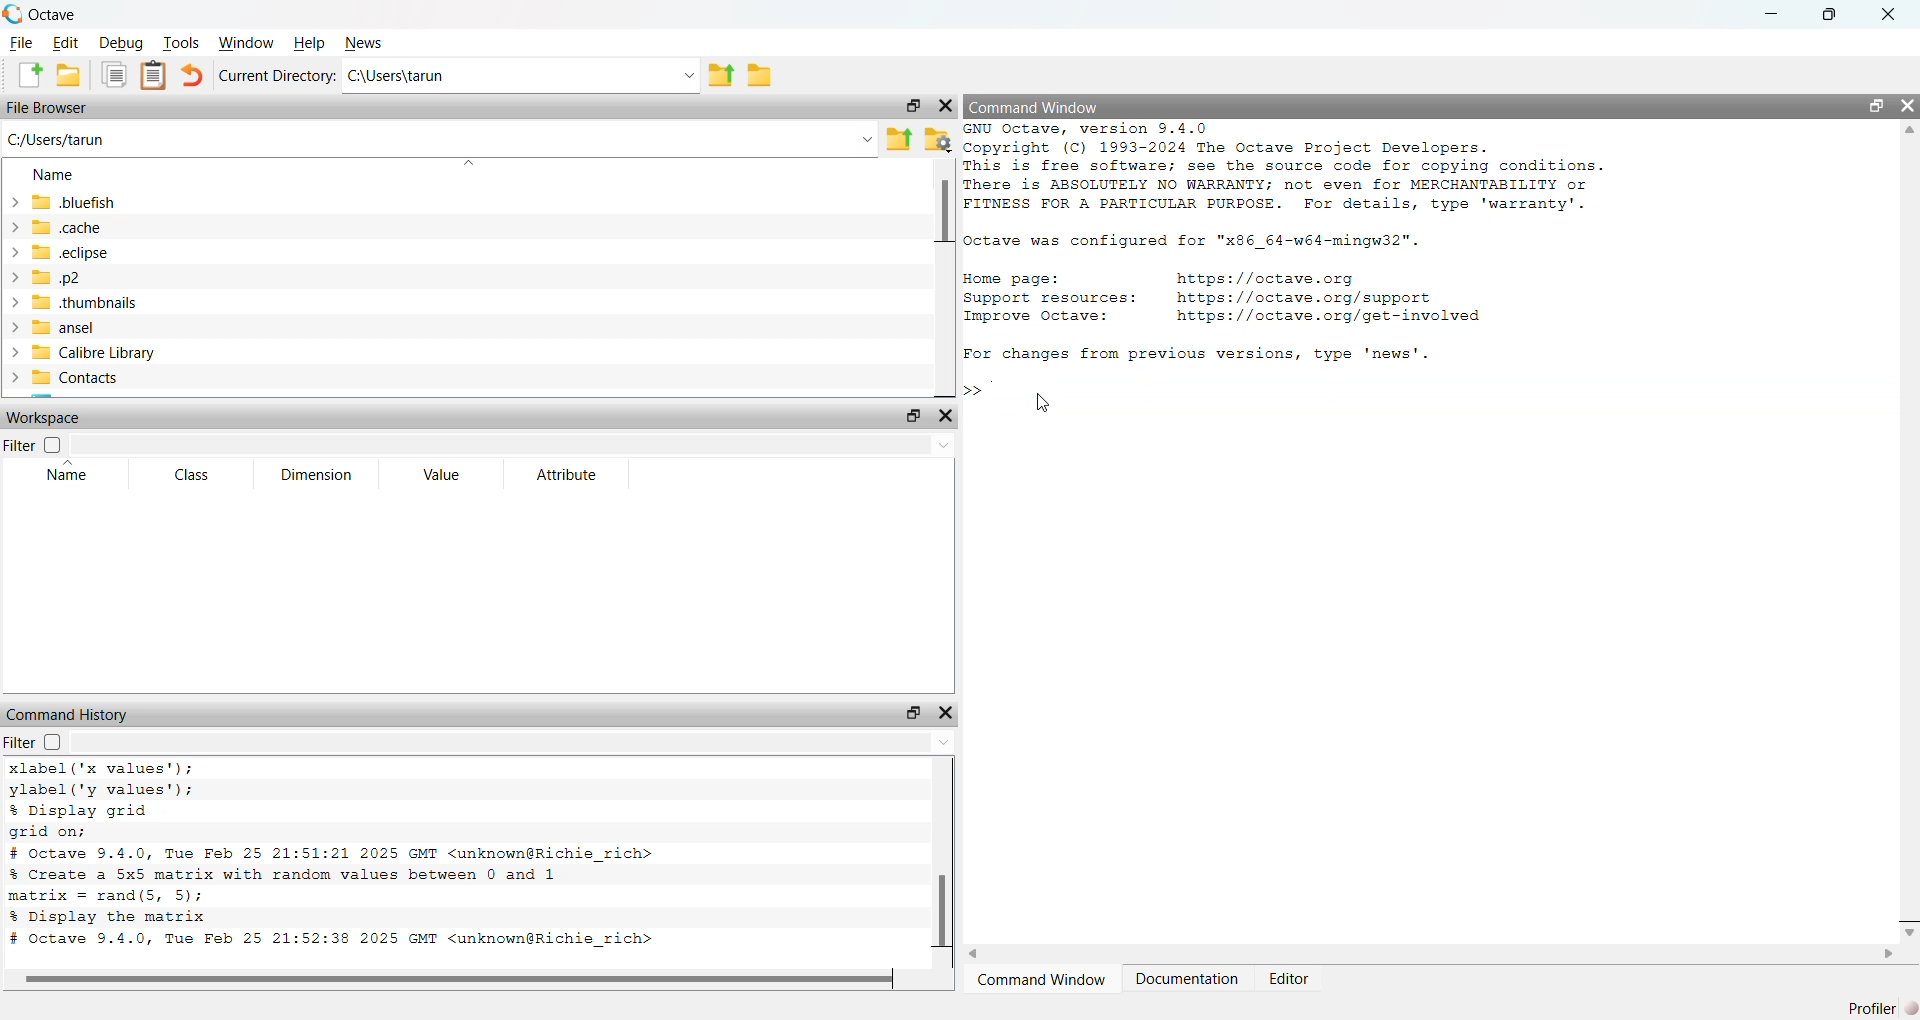 Image resolution: width=1920 pixels, height=1020 pixels. What do you see at coordinates (451, 981) in the screenshot?
I see `scroll bar` at bounding box center [451, 981].